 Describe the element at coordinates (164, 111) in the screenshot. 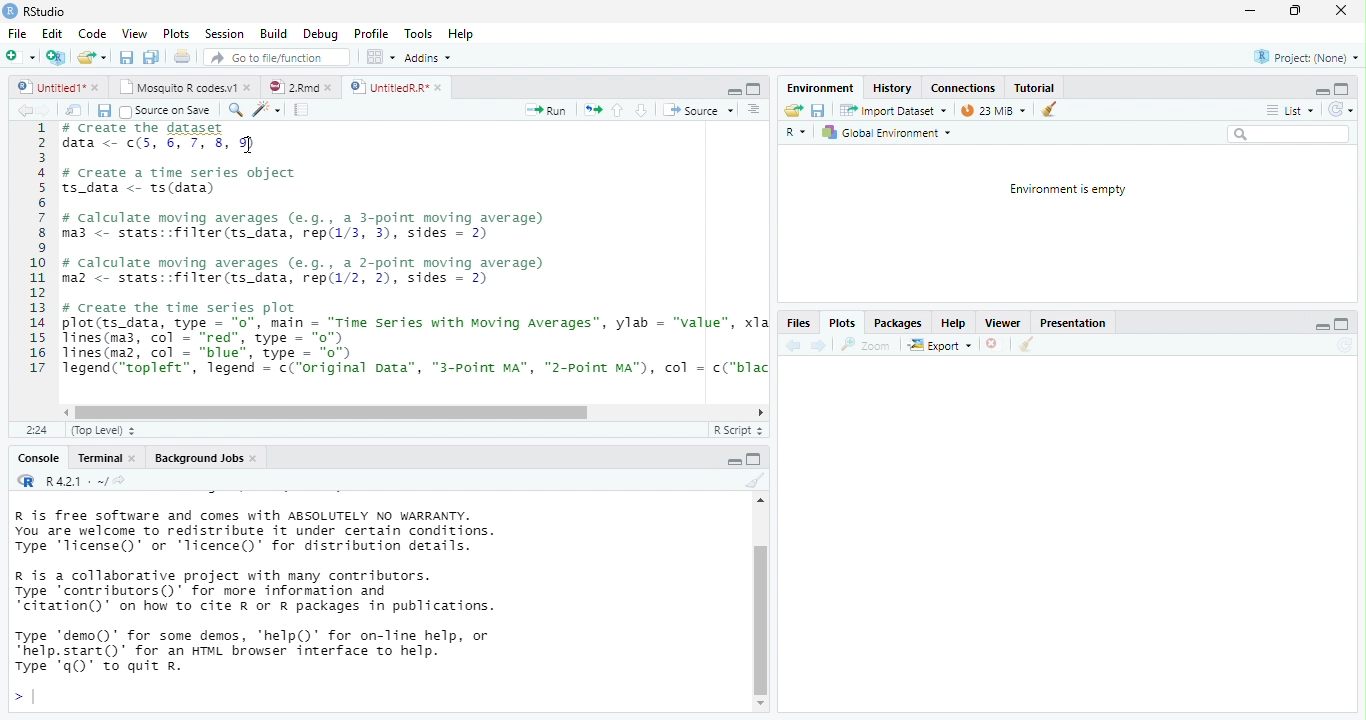

I see `Source on Save` at that location.